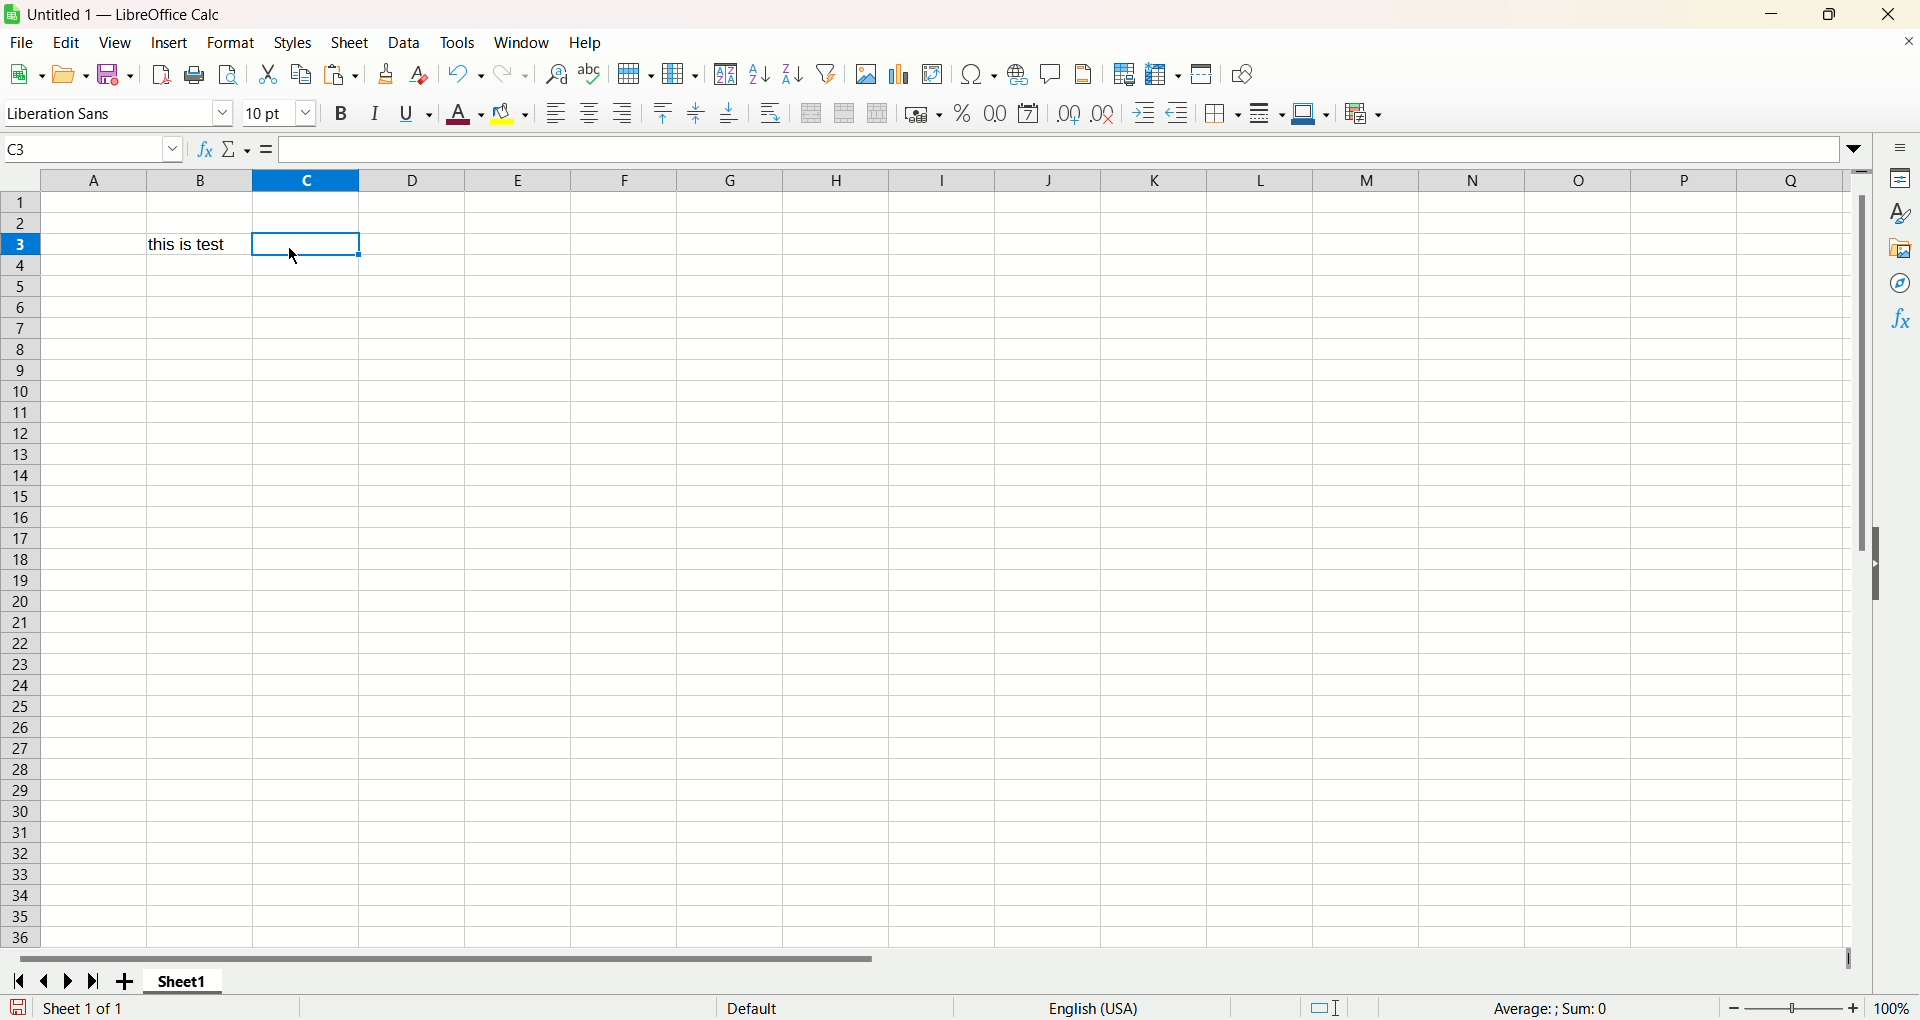  I want to click on chart, so click(899, 72).